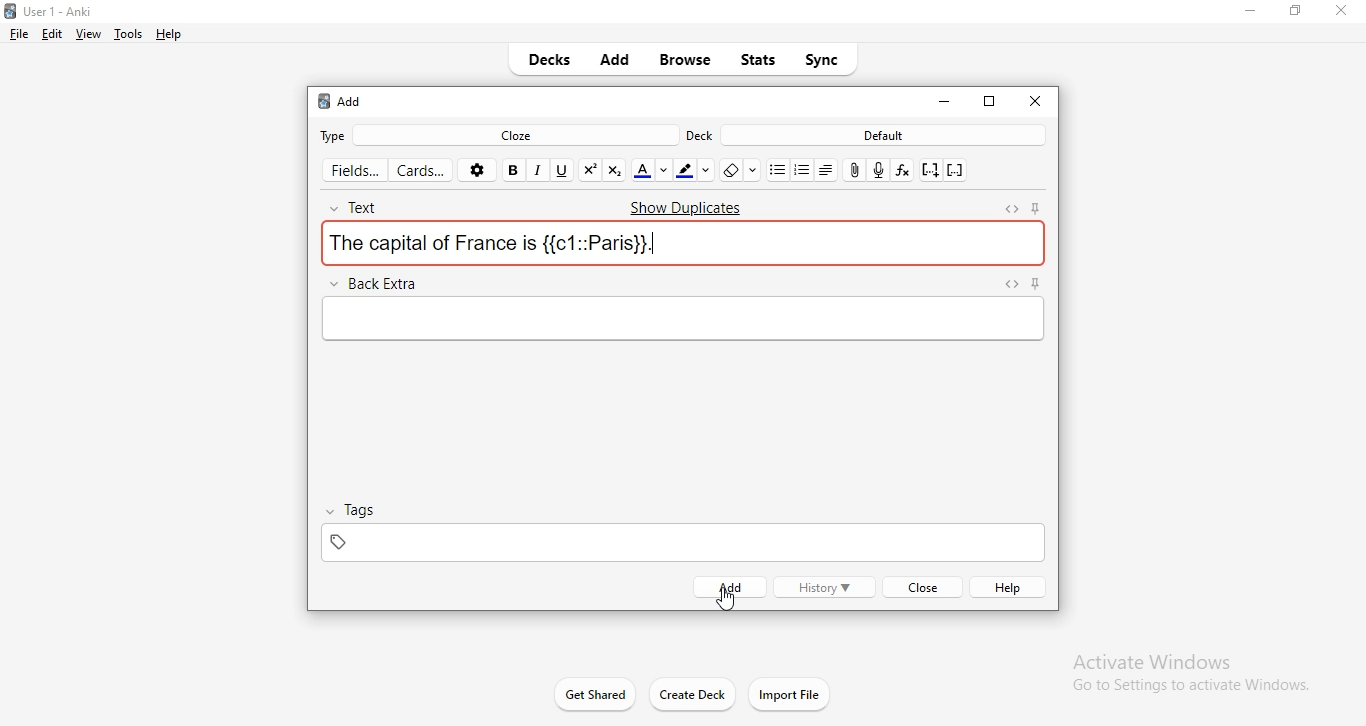  What do you see at coordinates (738, 171) in the screenshot?
I see `erase` at bounding box center [738, 171].